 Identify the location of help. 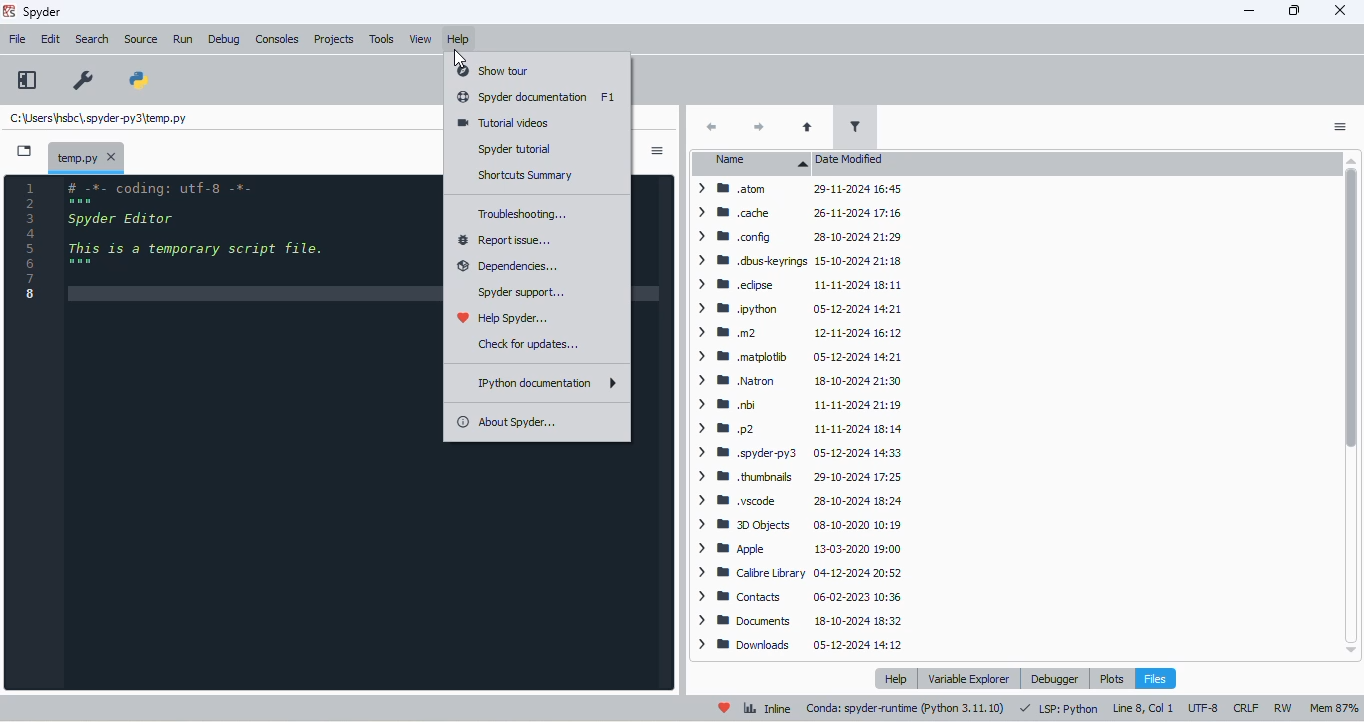
(459, 40).